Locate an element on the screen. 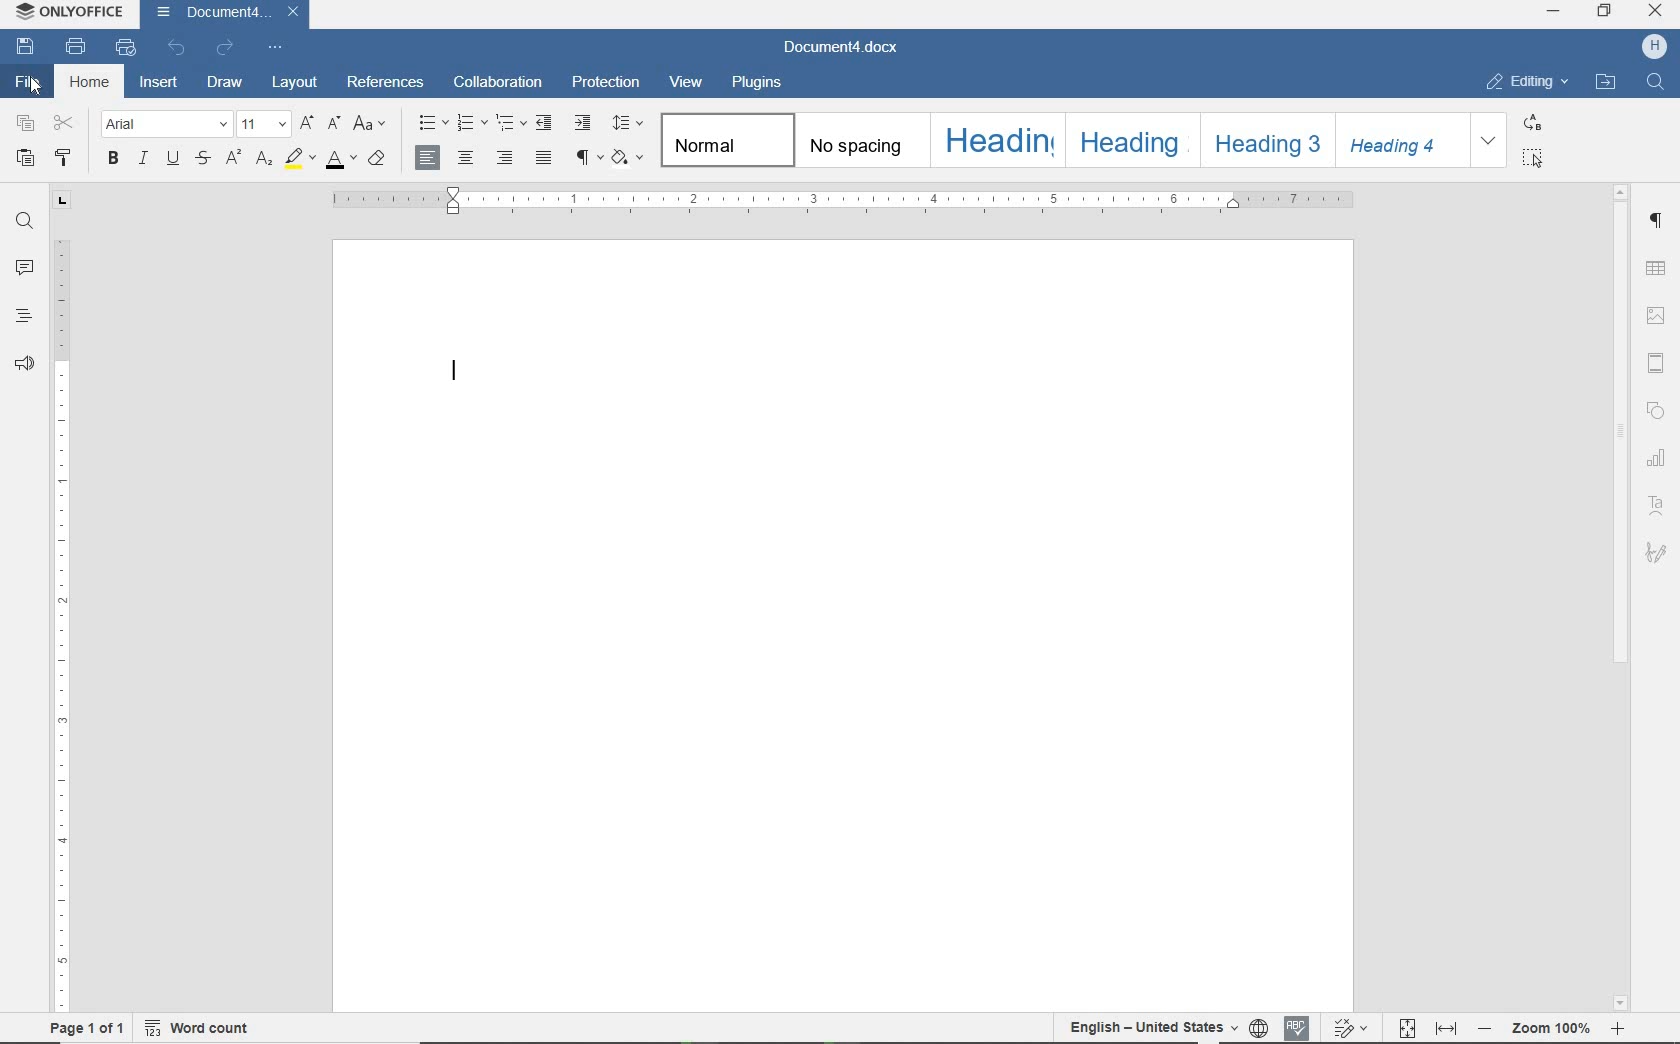 This screenshot has height=1044, width=1680. fit to width is located at coordinates (1447, 1029).